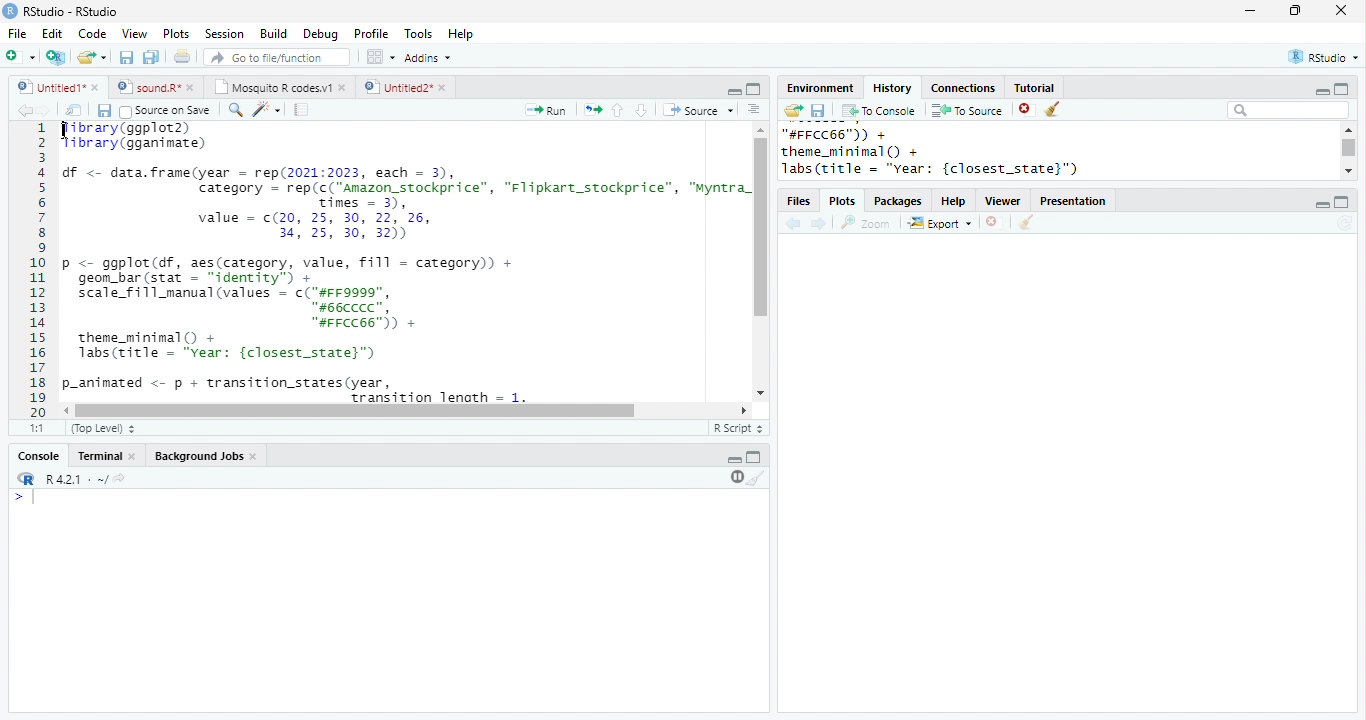 Image resolution: width=1366 pixels, height=720 pixels. I want to click on Connections, so click(965, 88).